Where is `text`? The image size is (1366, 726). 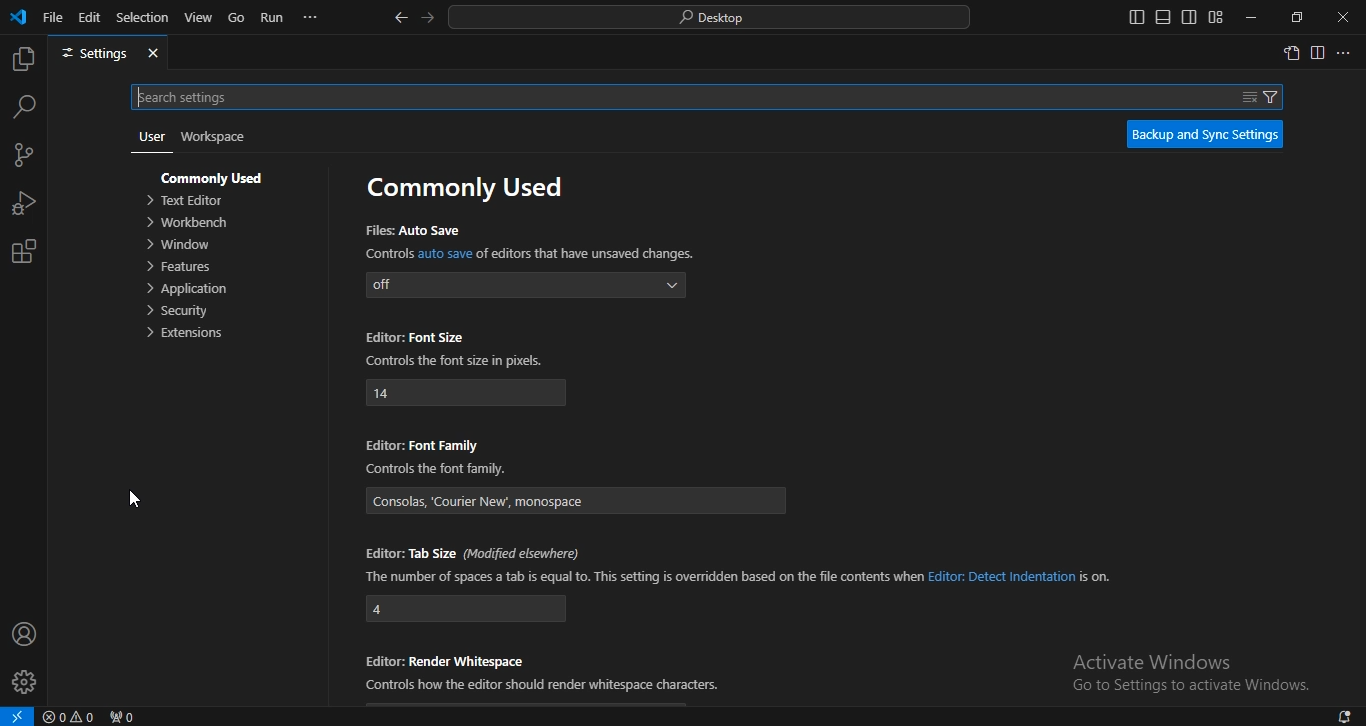 text is located at coordinates (470, 190).